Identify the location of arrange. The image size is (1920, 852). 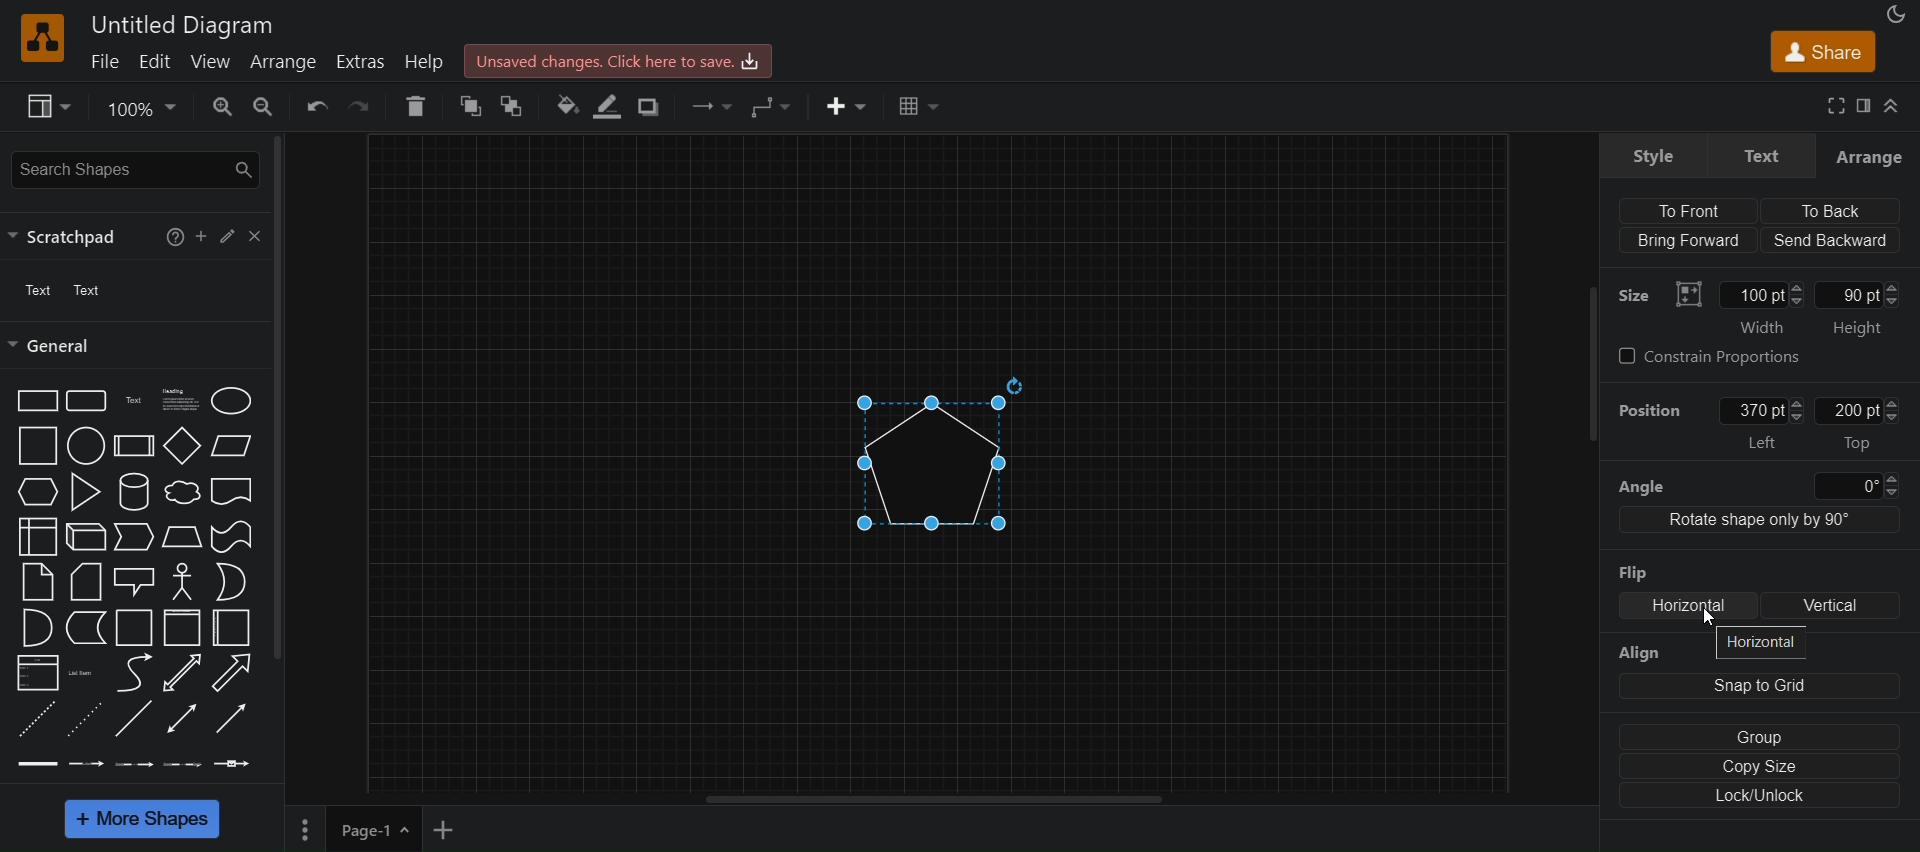
(1869, 156).